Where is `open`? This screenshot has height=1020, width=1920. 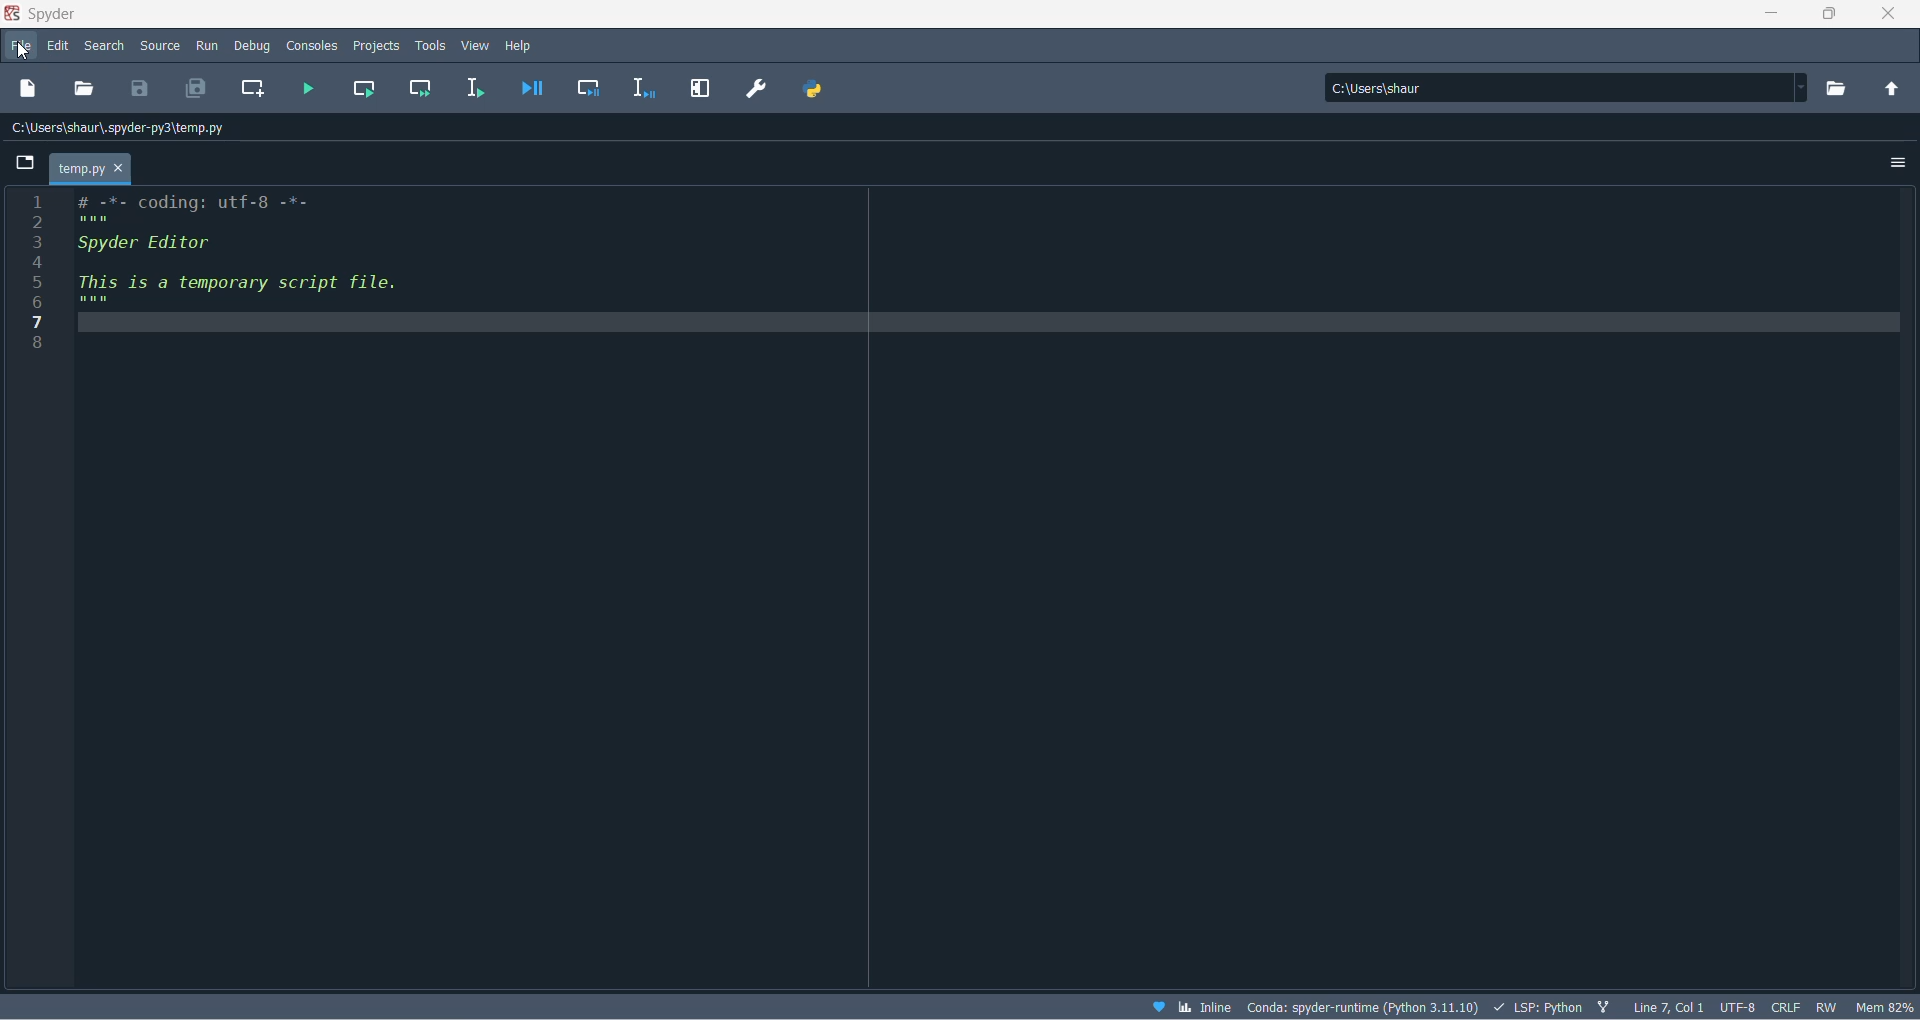
open is located at coordinates (80, 90).